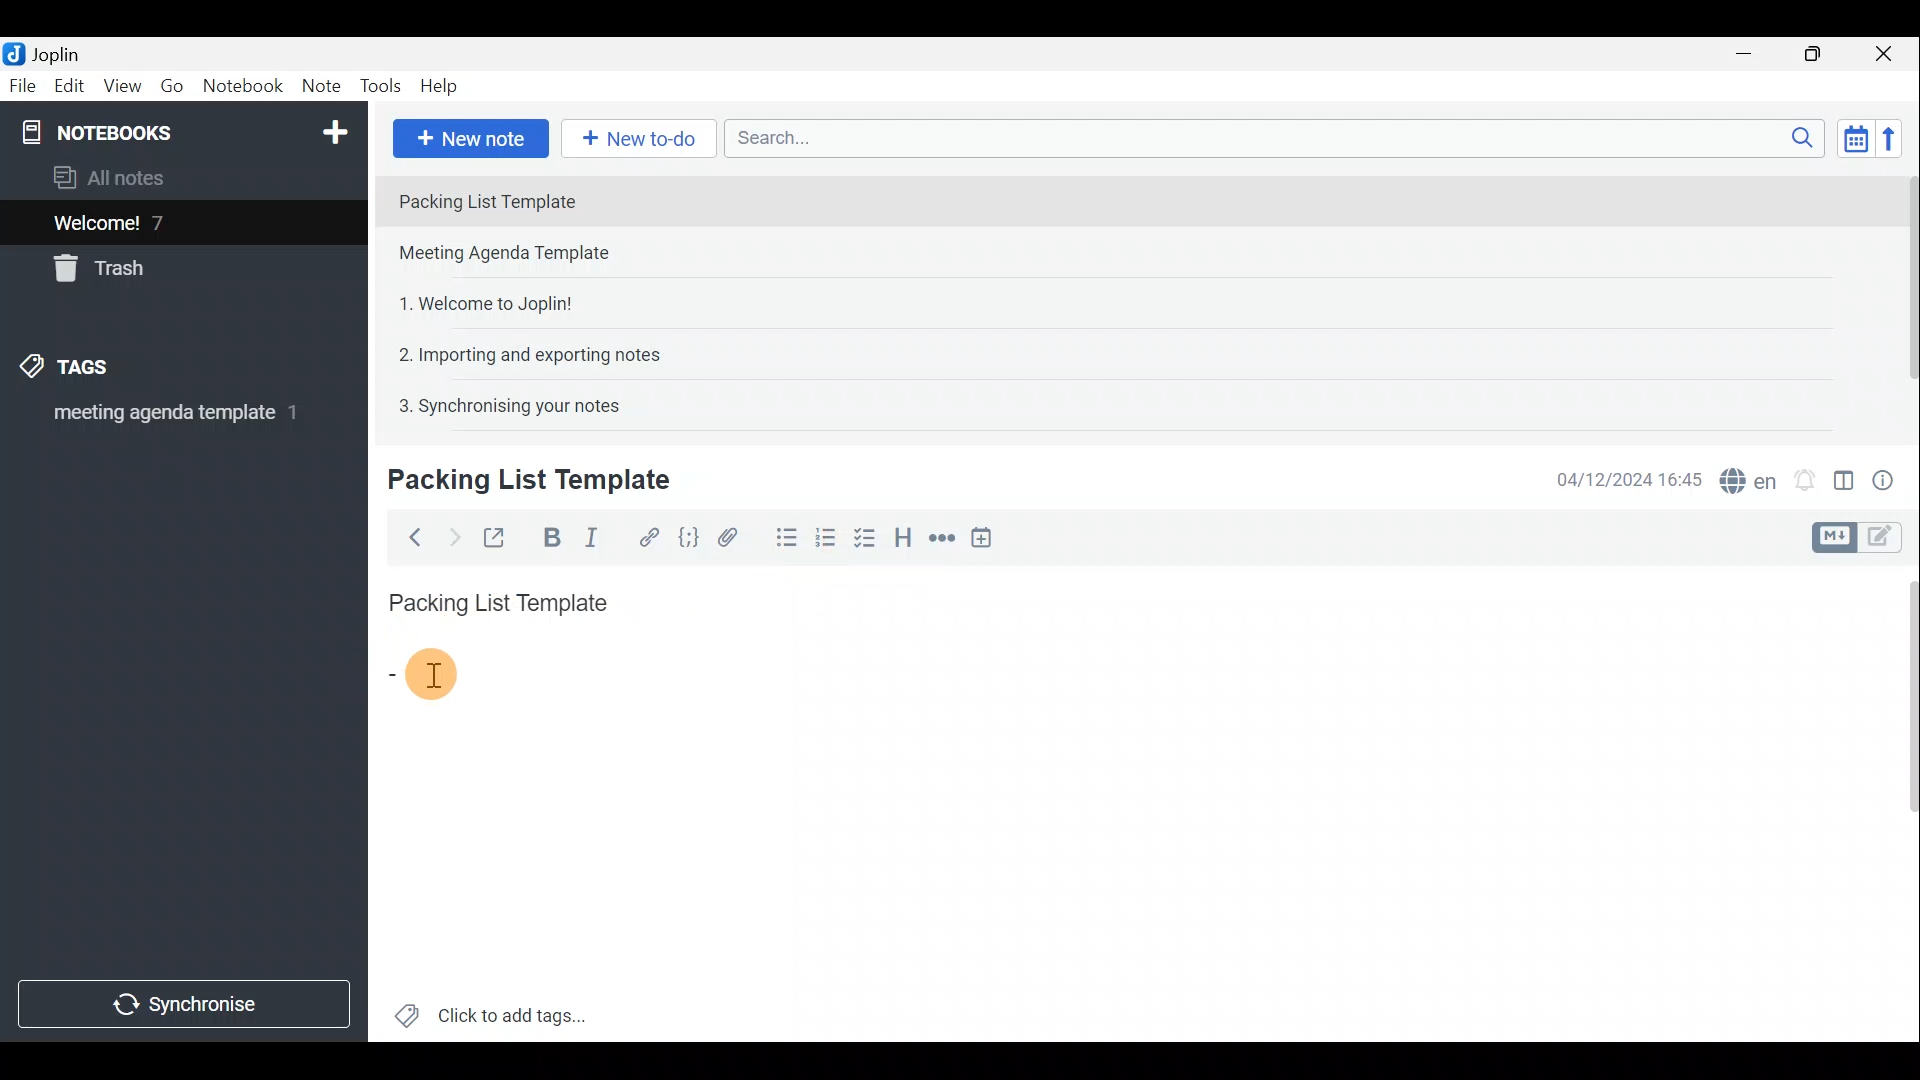 The width and height of the screenshot is (1920, 1080). Describe the element at coordinates (1743, 477) in the screenshot. I see `Spell checker` at that location.